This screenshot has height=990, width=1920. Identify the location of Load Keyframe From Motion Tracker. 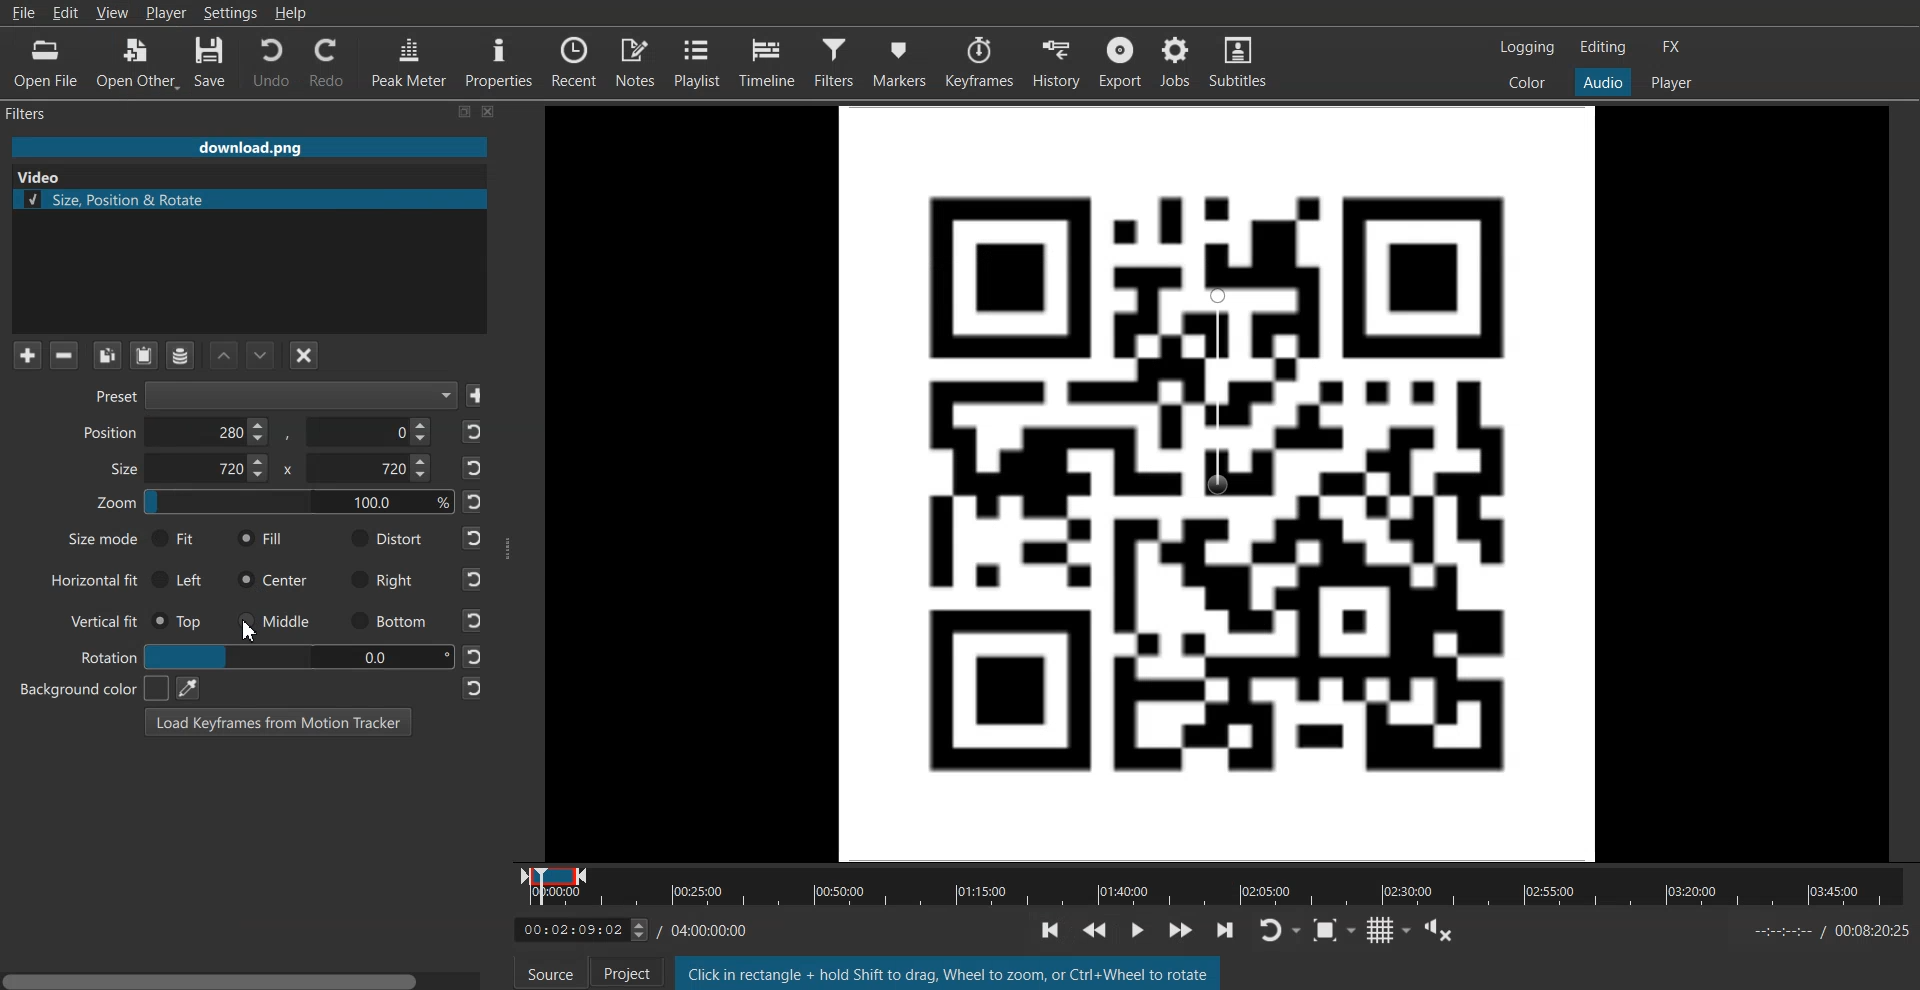
(278, 721).